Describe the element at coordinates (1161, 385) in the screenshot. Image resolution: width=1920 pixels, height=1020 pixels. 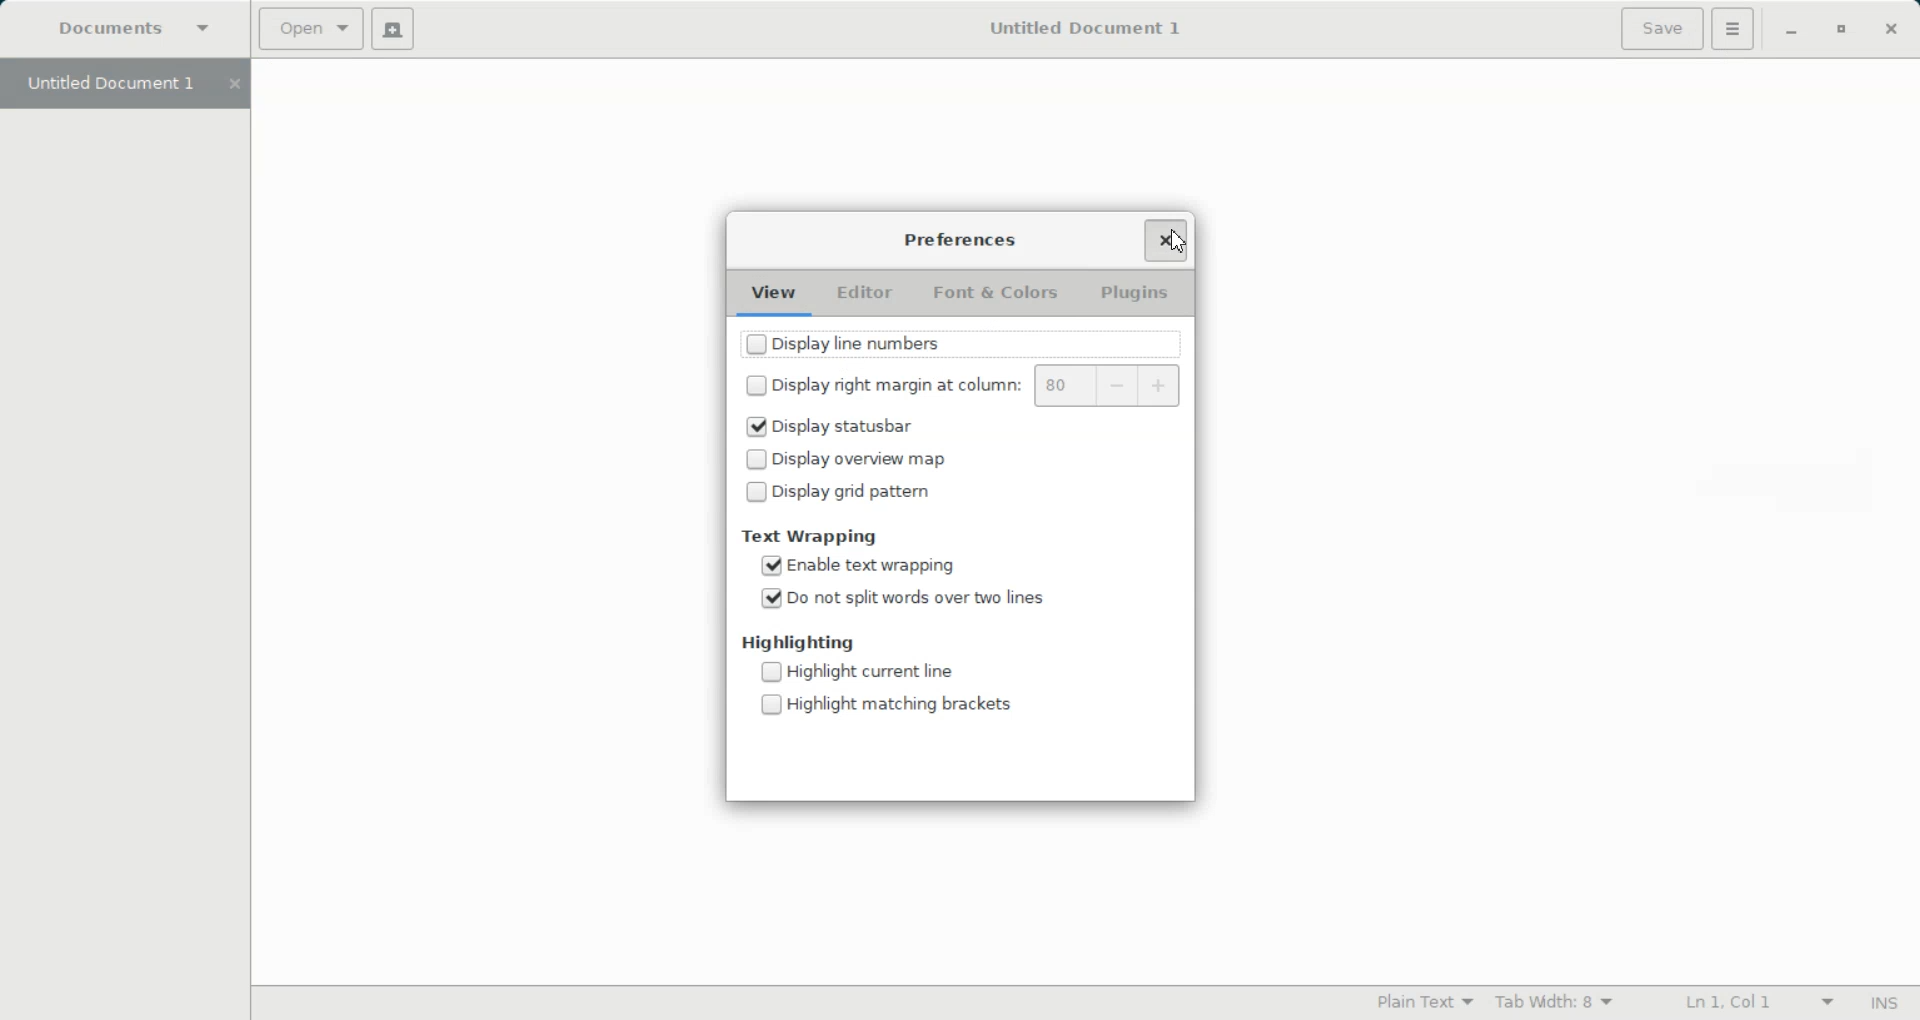
I see `Increase ` at that location.